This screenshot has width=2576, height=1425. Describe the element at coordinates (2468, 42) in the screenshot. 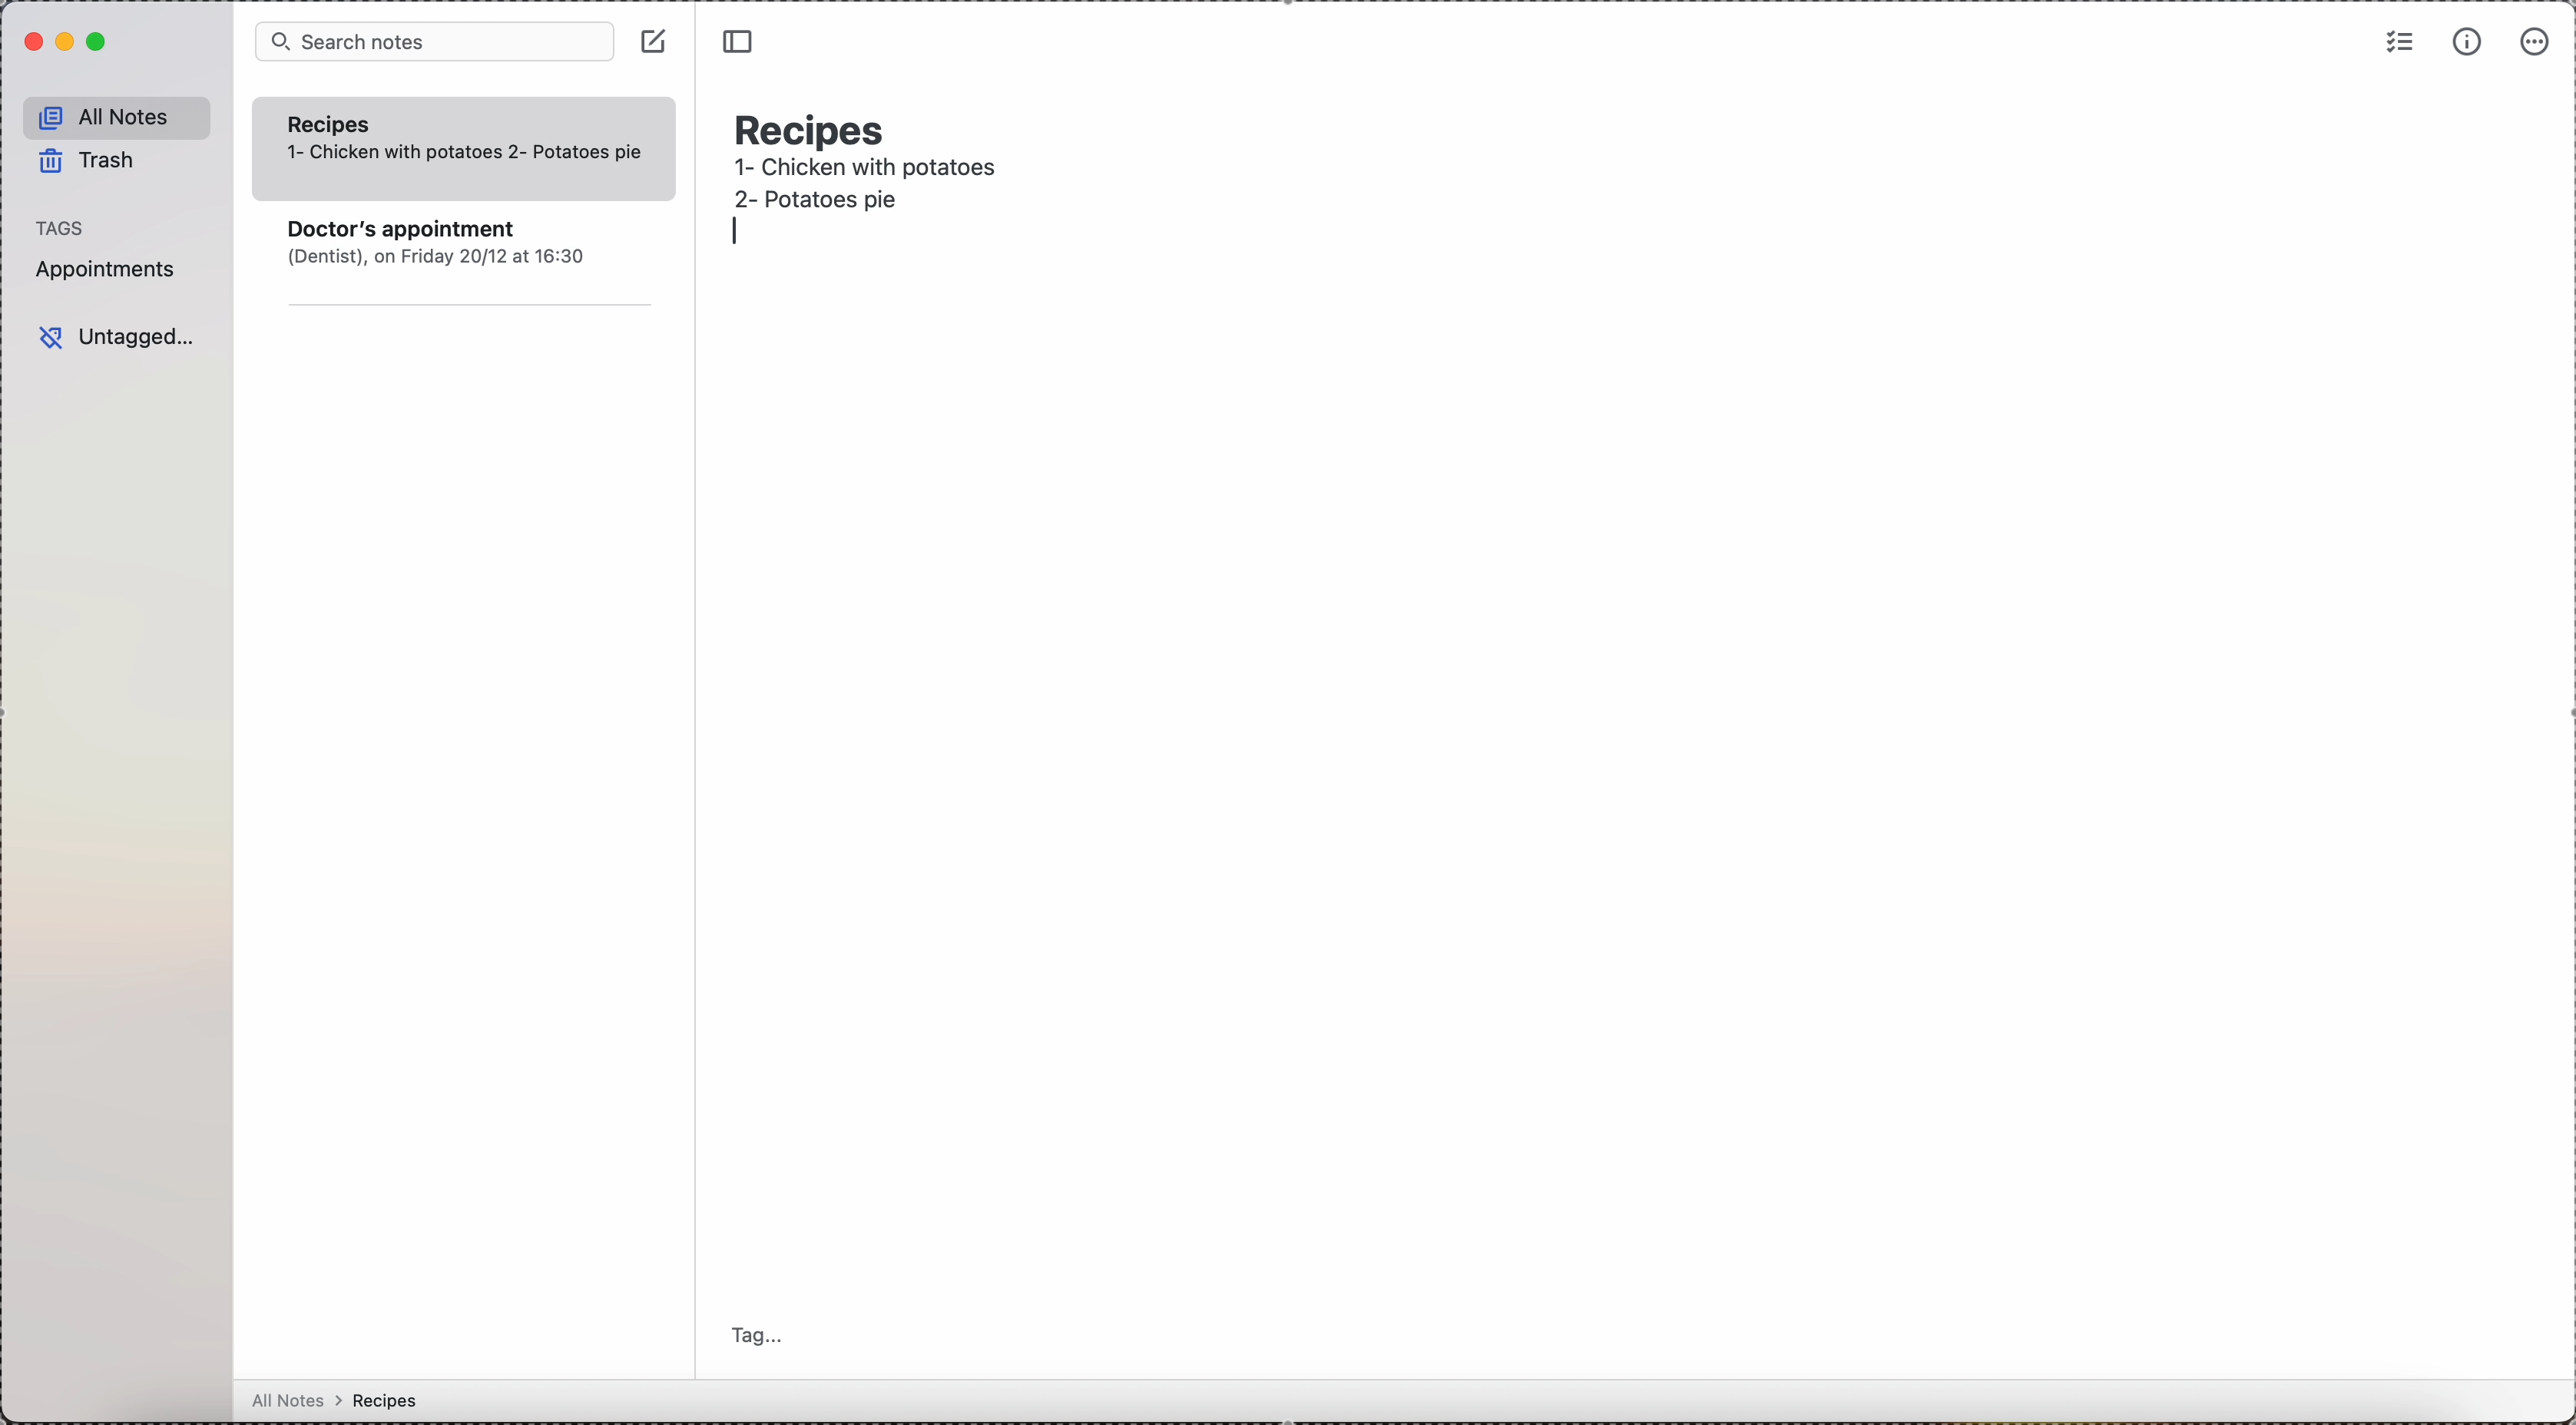

I see `metrics` at that location.